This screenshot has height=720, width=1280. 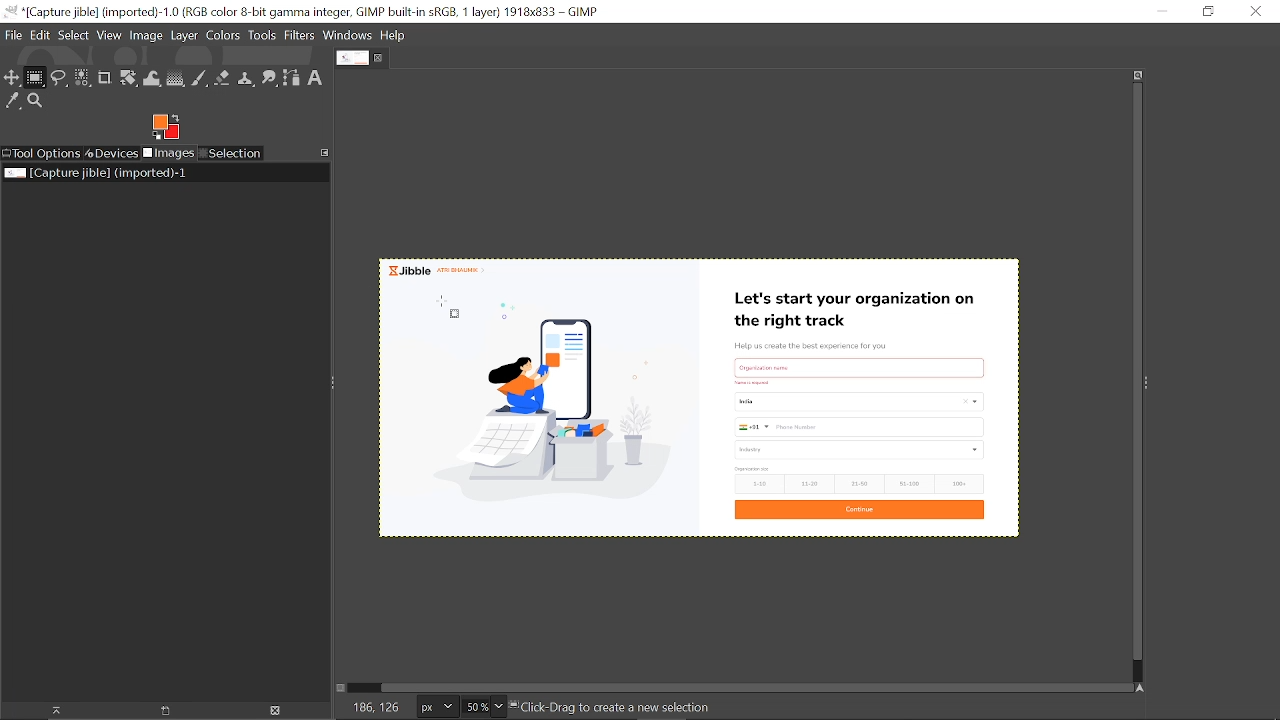 I want to click on Devices, so click(x=112, y=153).